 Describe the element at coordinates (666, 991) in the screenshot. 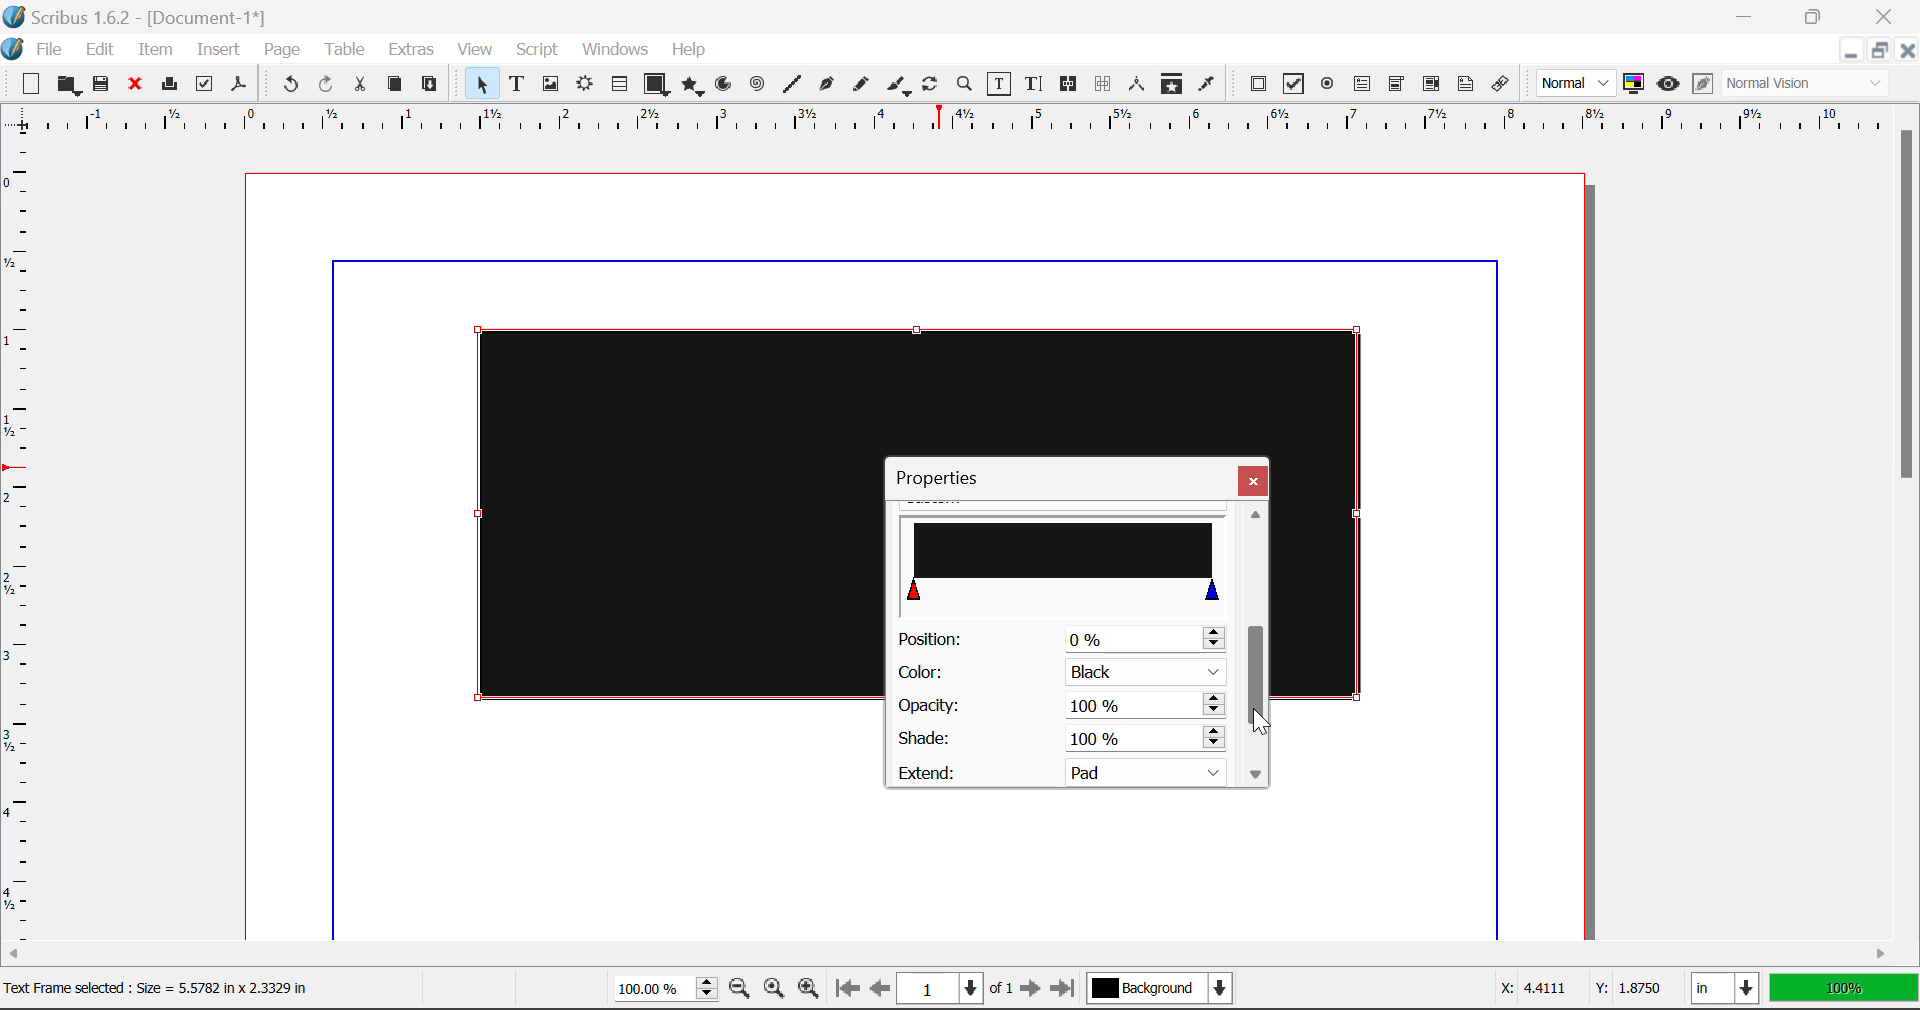

I see `Zoom 100%` at that location.